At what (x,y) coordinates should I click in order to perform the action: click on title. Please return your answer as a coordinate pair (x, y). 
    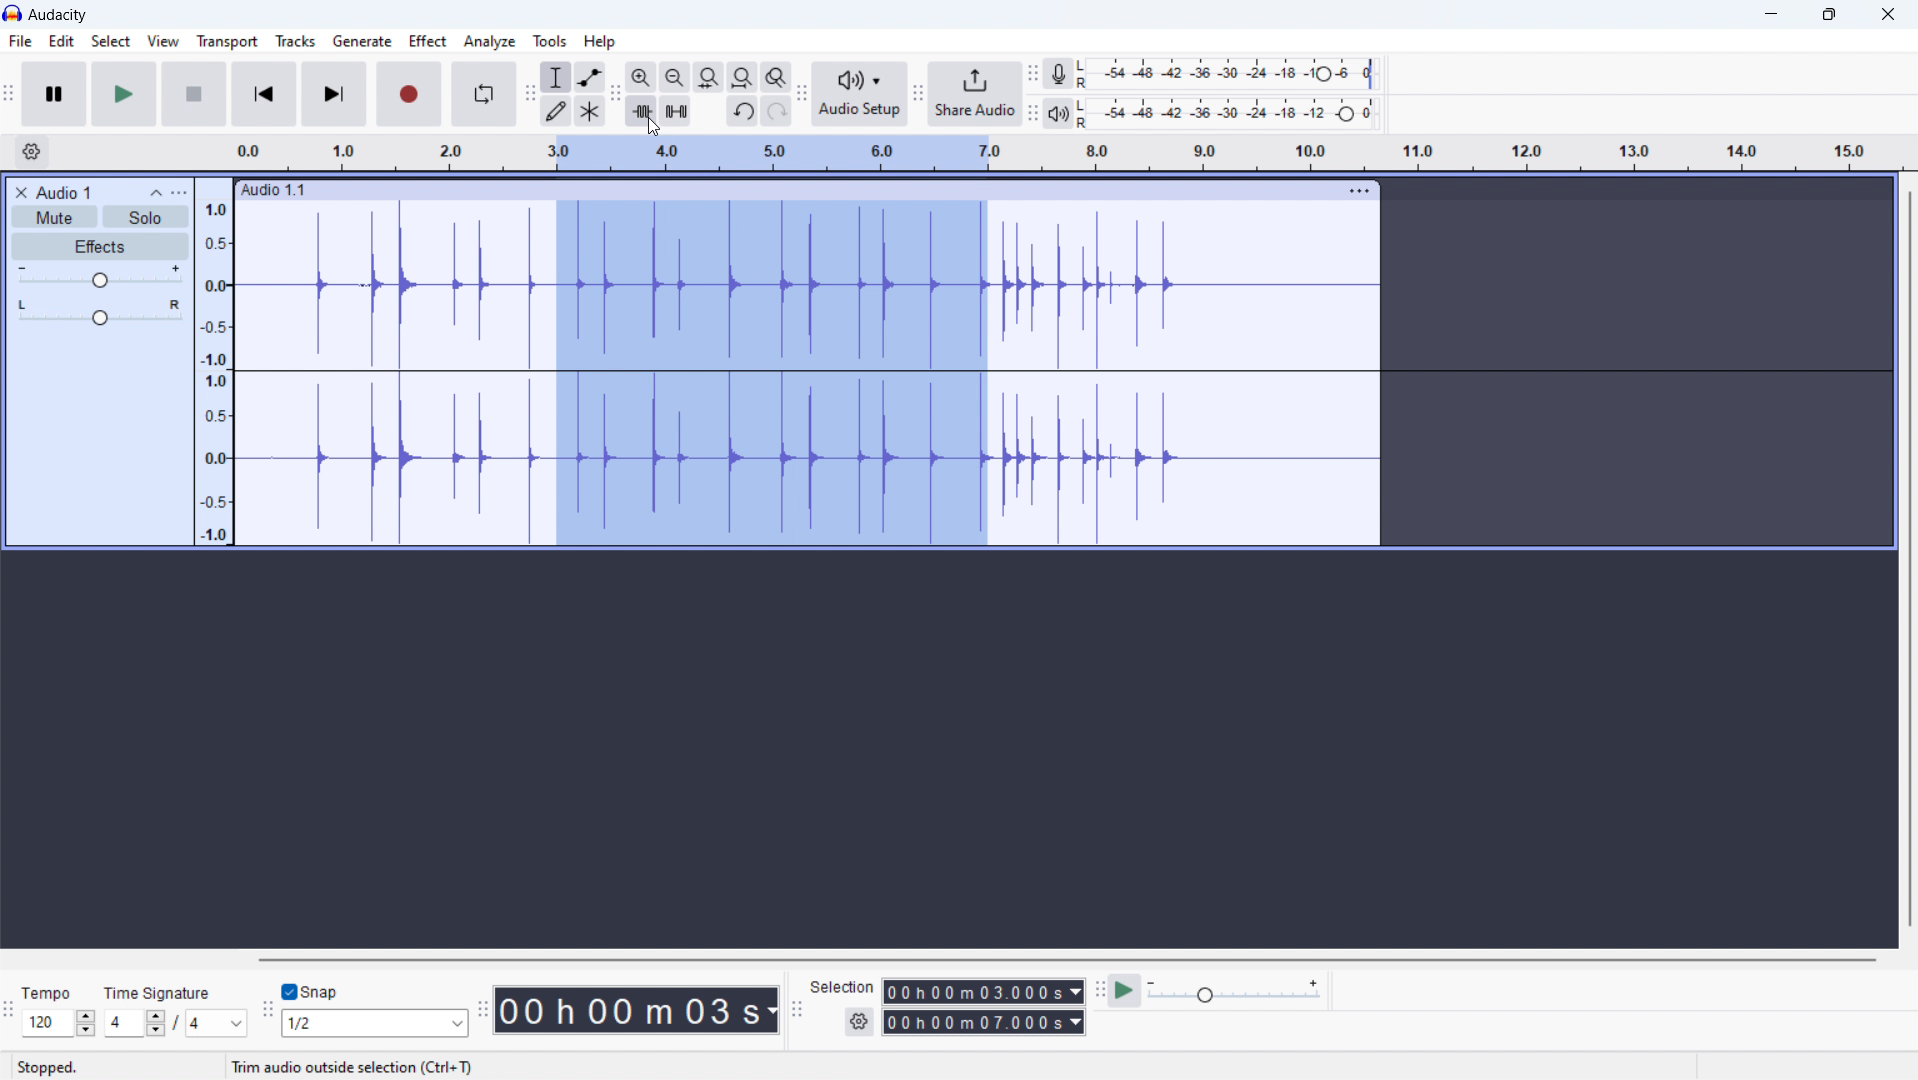
    Looking at the image, I should click on (57, 15).